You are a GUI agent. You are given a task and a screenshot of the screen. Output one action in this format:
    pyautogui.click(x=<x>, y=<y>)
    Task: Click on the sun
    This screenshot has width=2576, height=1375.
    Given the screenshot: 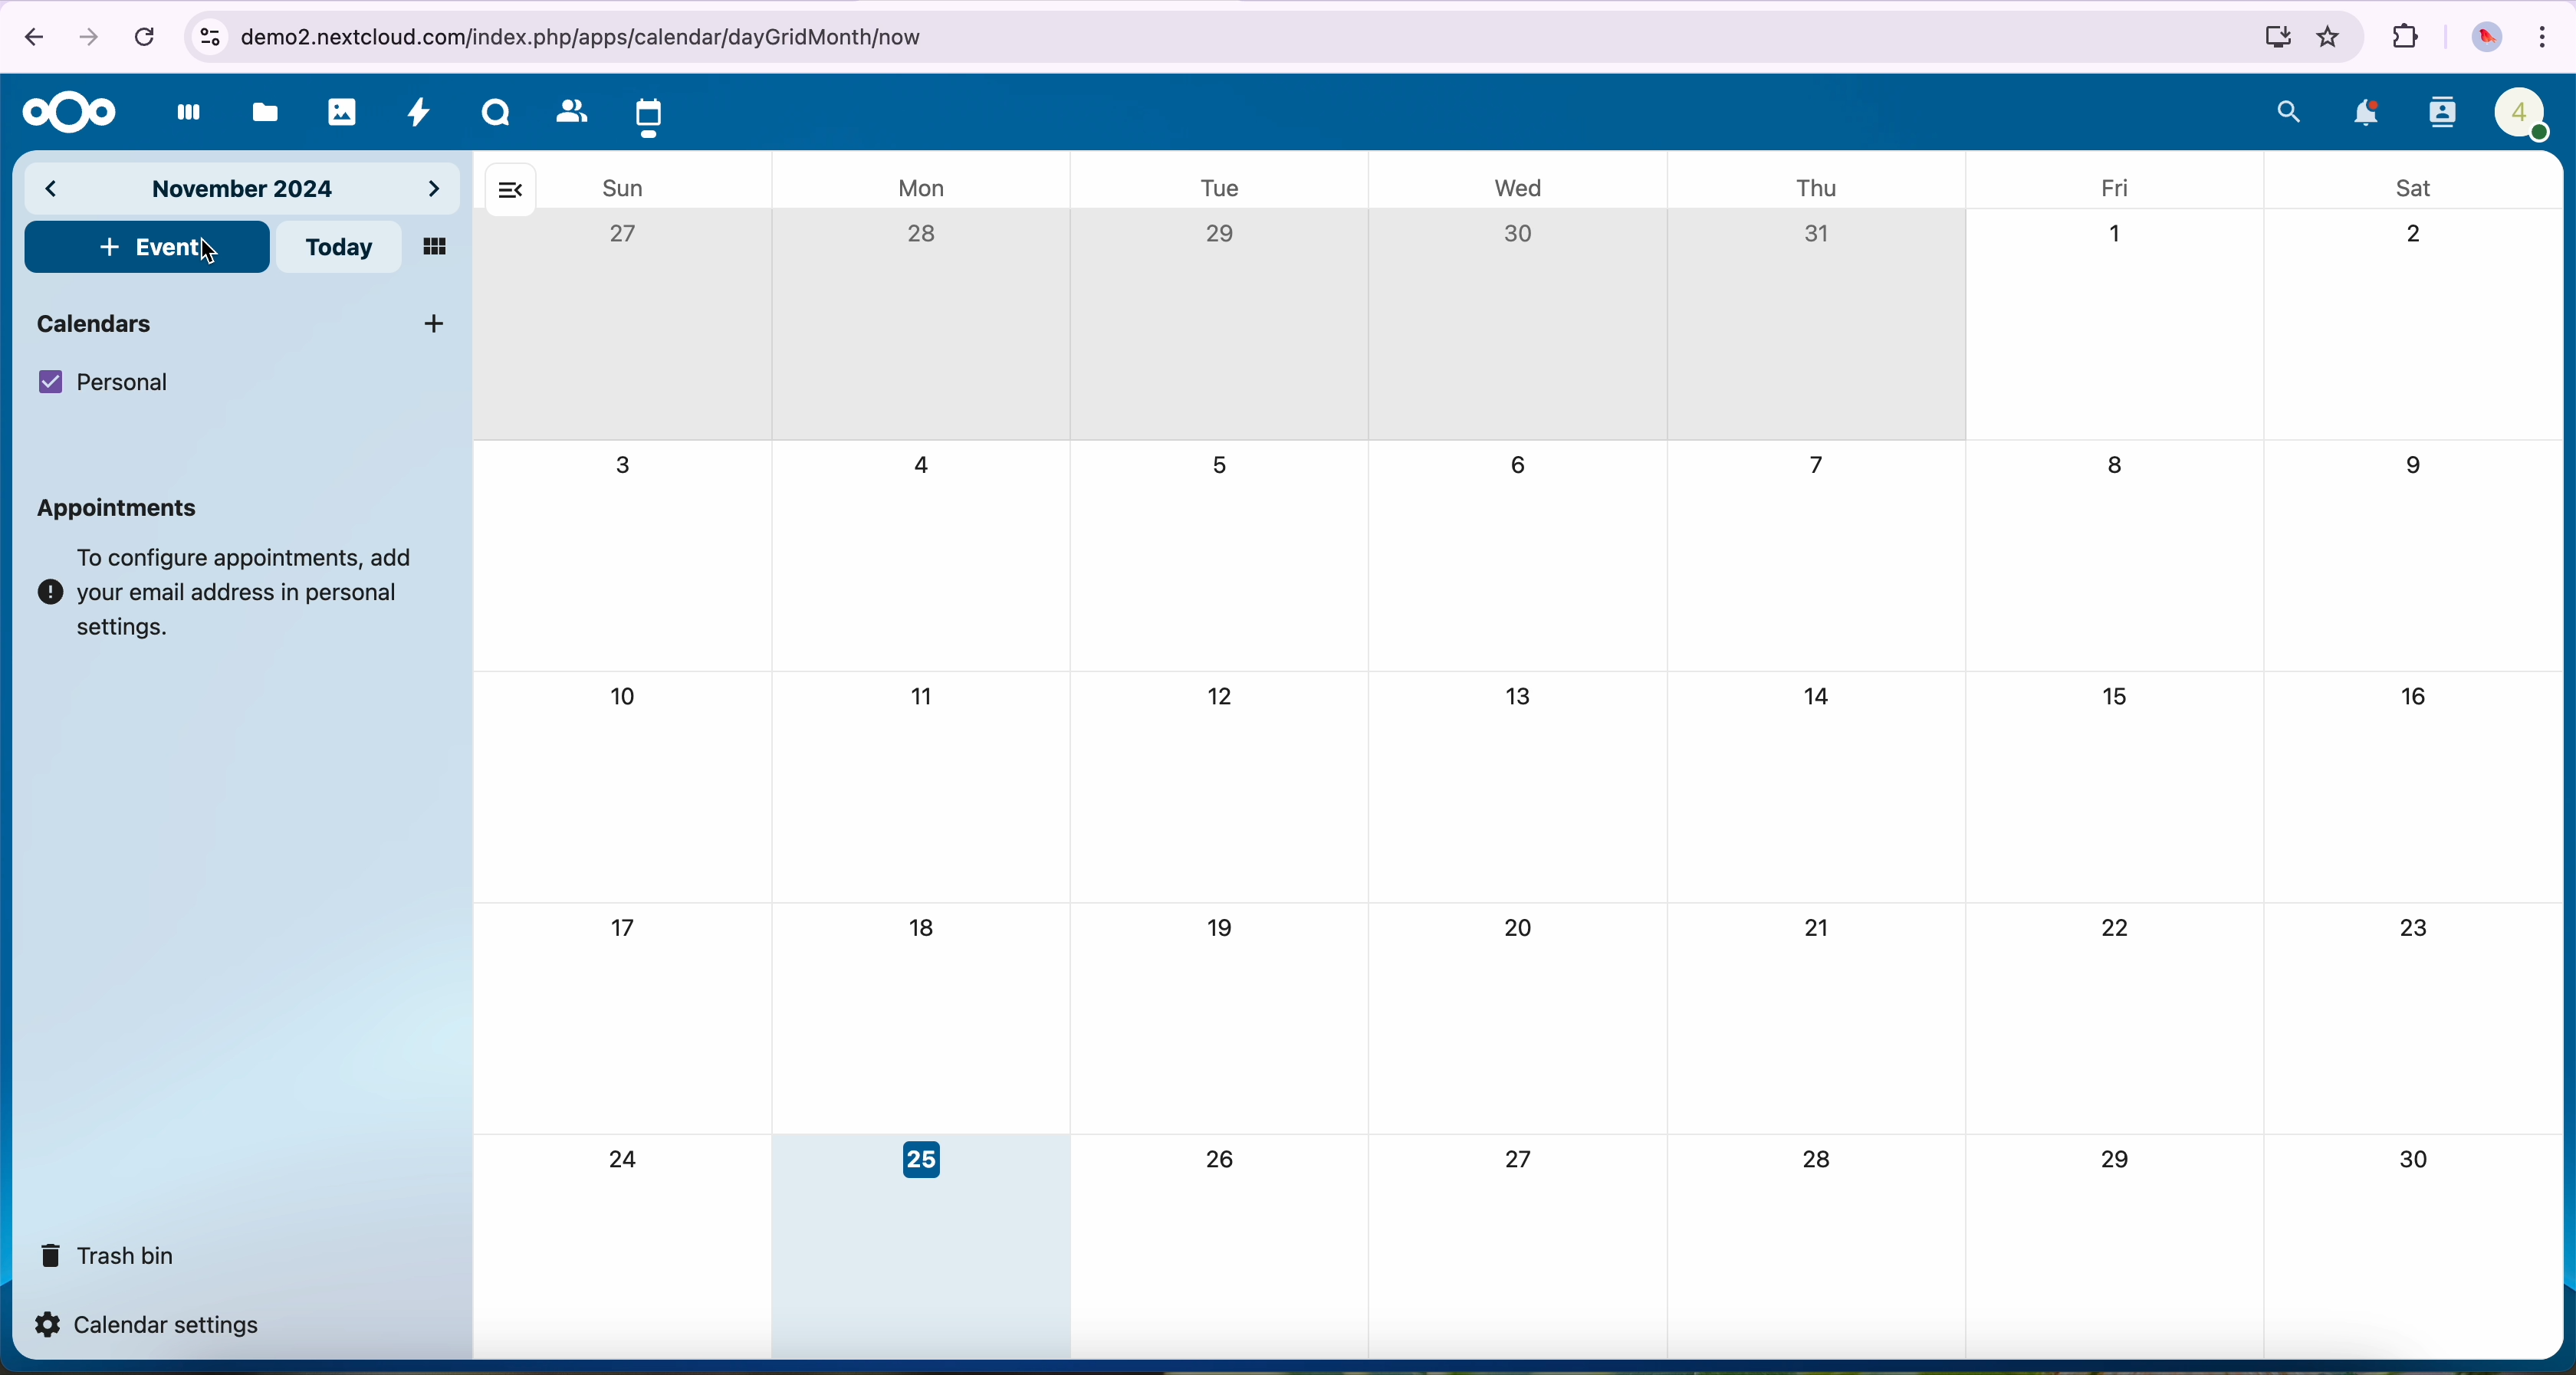 What is the action you would take?
    pyautogui.click(x=623, y=187)
    